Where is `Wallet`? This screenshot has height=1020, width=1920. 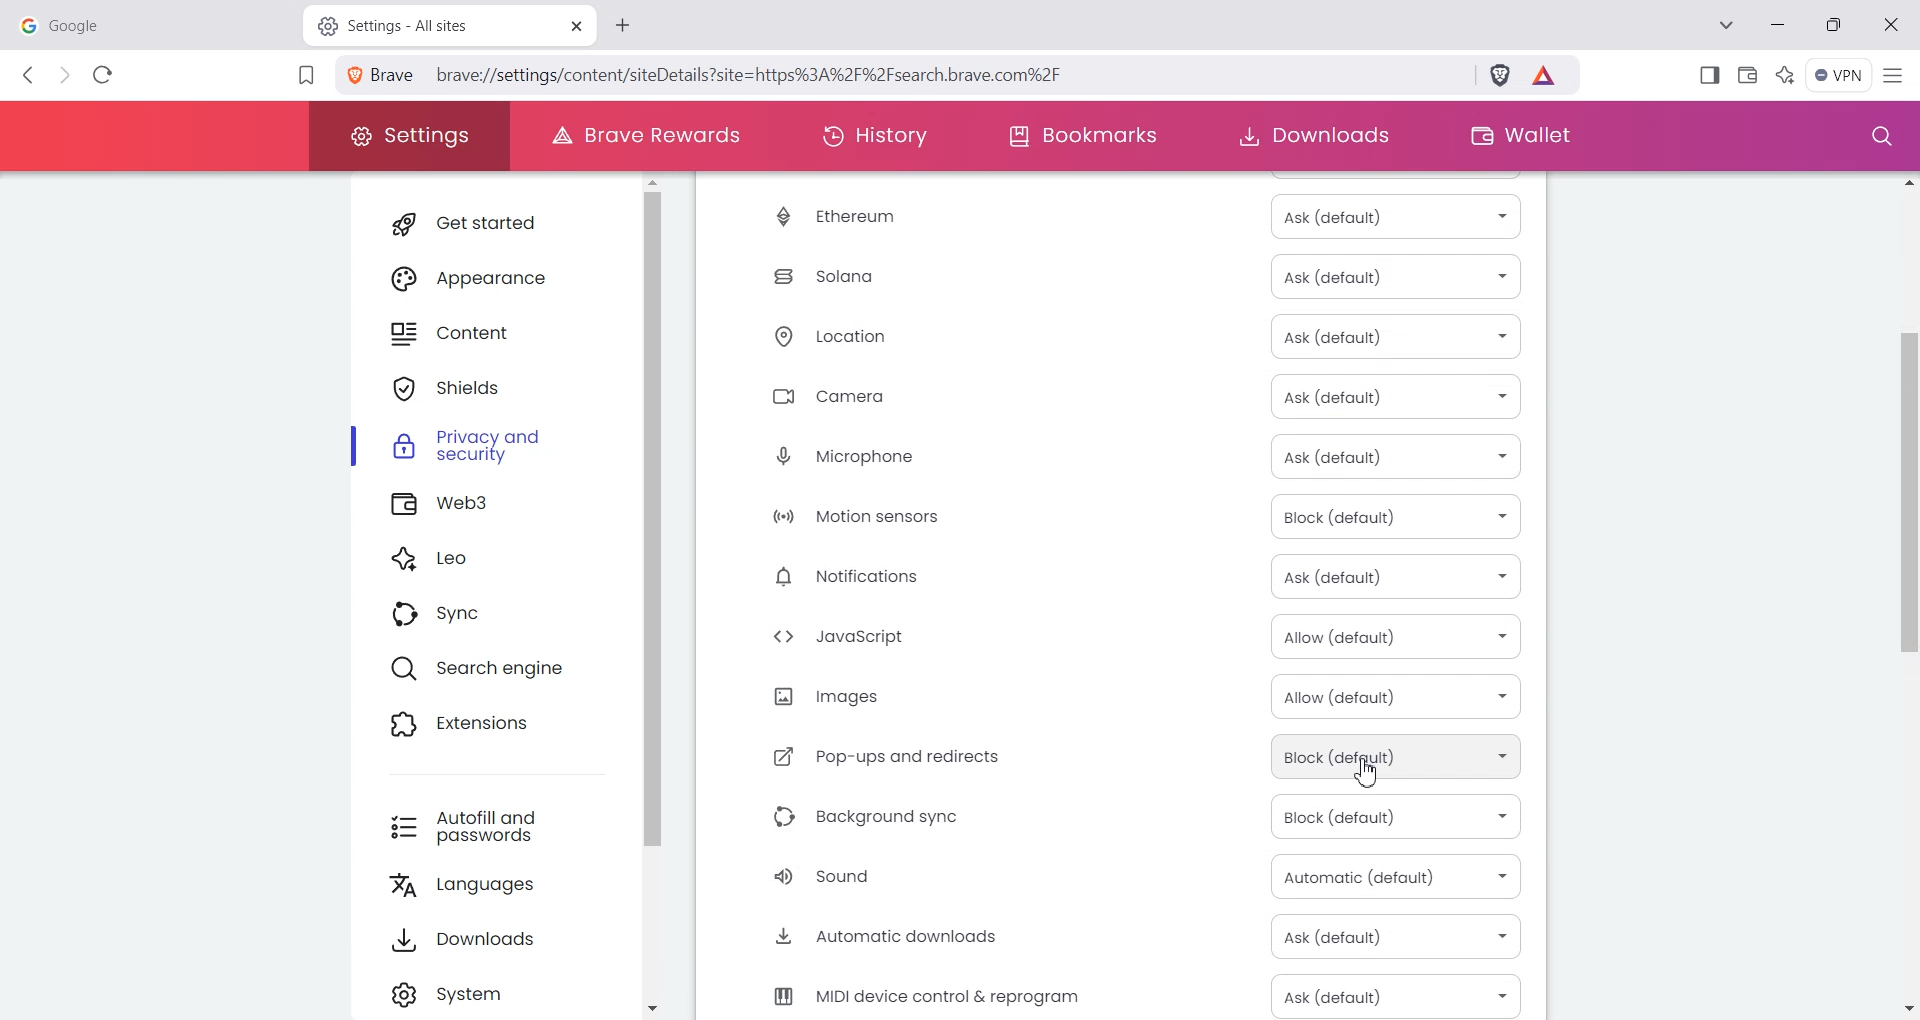
Wallet is located at coordinates (1748, 73).